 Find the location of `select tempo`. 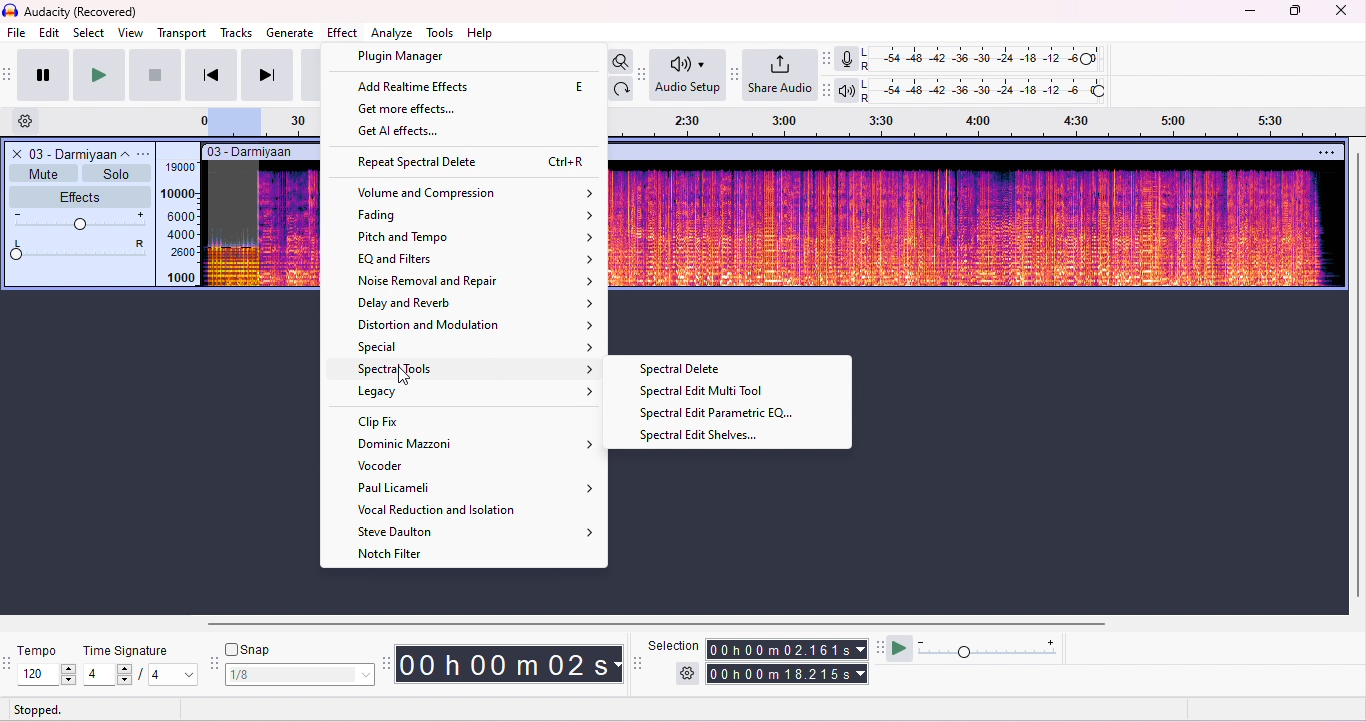

select tempo is located at coordinates (47, 674).